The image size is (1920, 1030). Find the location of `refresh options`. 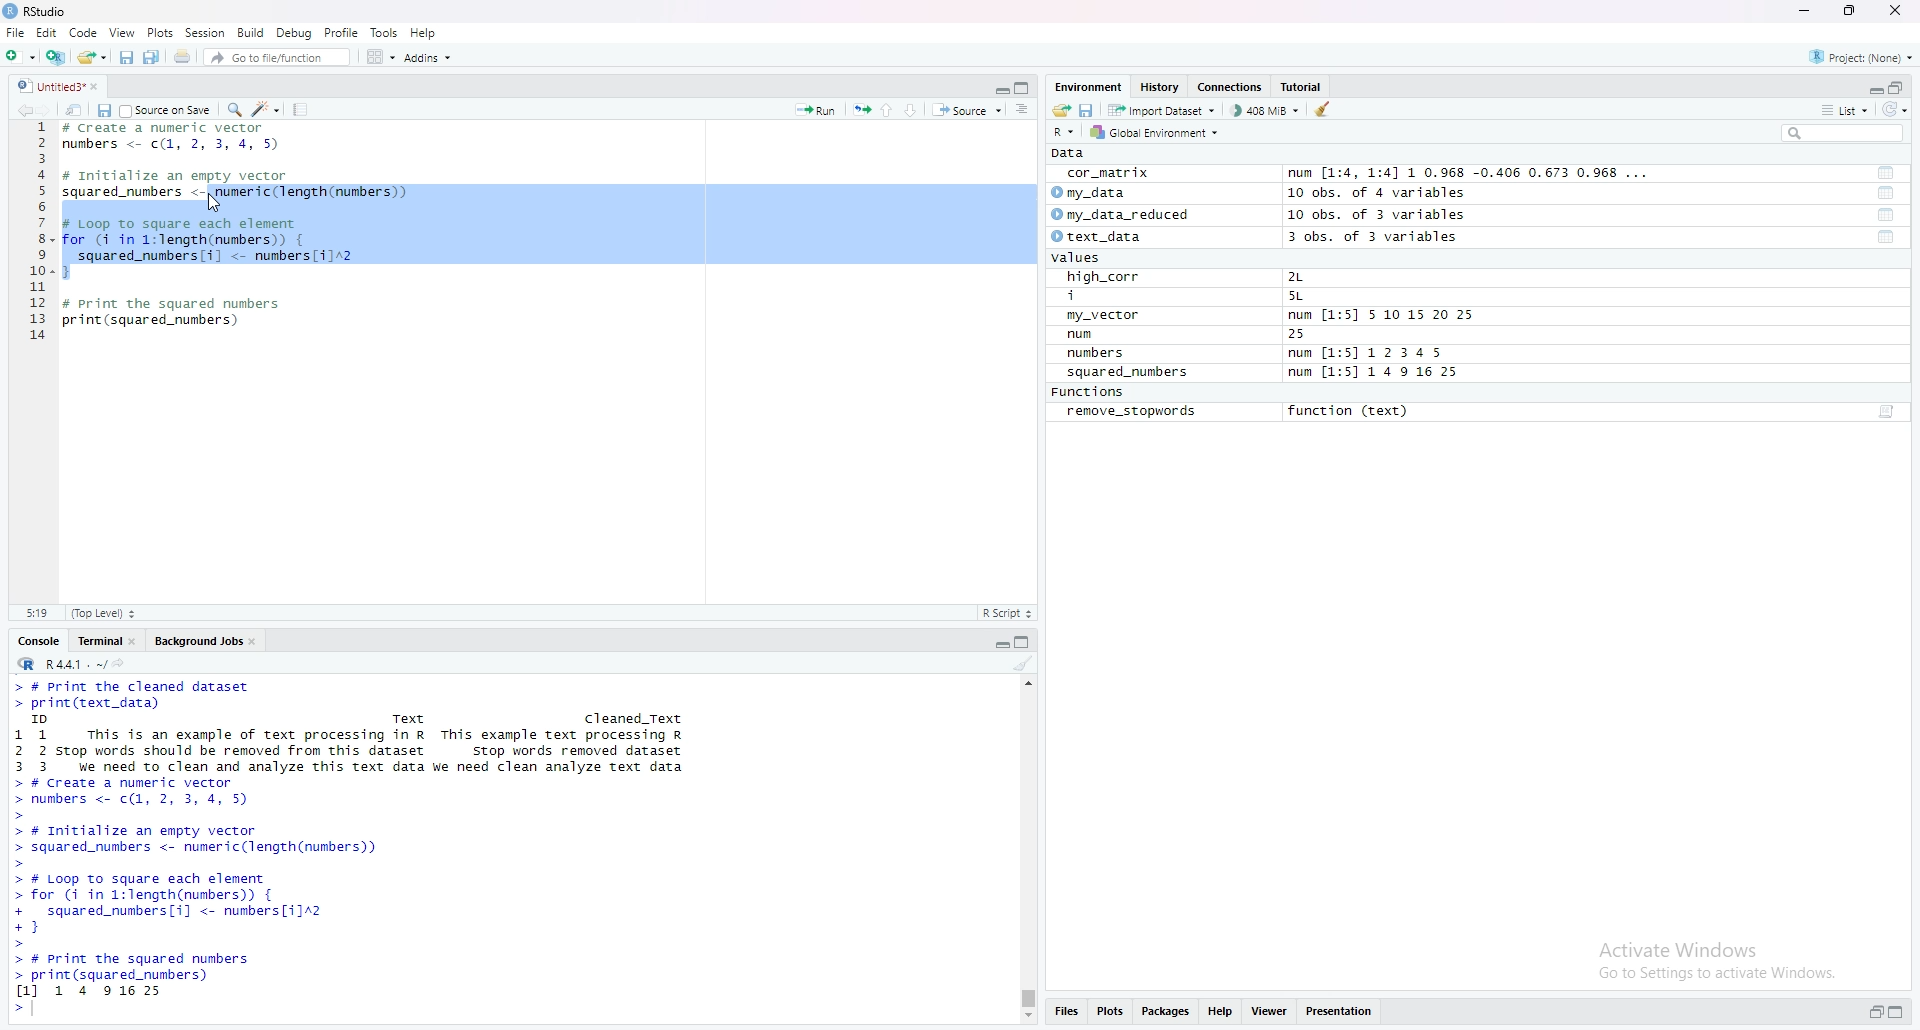

refresh options is located at coordinates (1895, 110).